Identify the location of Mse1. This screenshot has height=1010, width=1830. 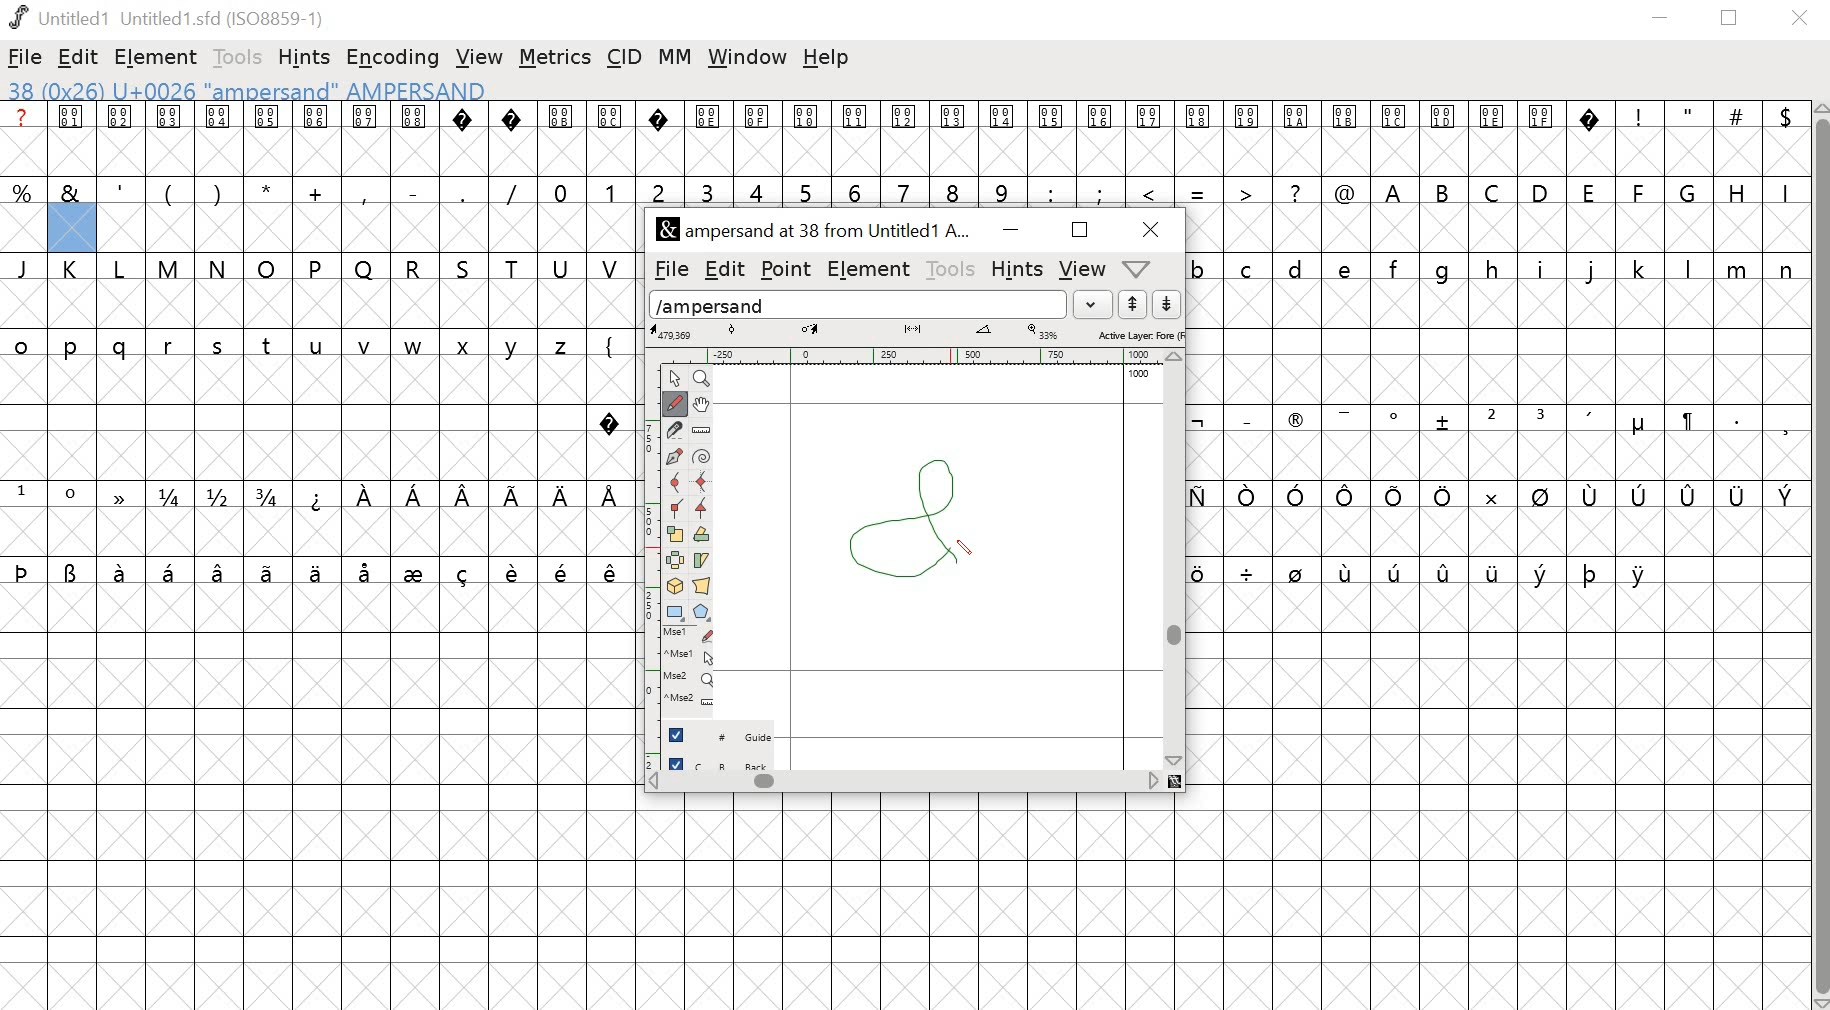
(690, 634).